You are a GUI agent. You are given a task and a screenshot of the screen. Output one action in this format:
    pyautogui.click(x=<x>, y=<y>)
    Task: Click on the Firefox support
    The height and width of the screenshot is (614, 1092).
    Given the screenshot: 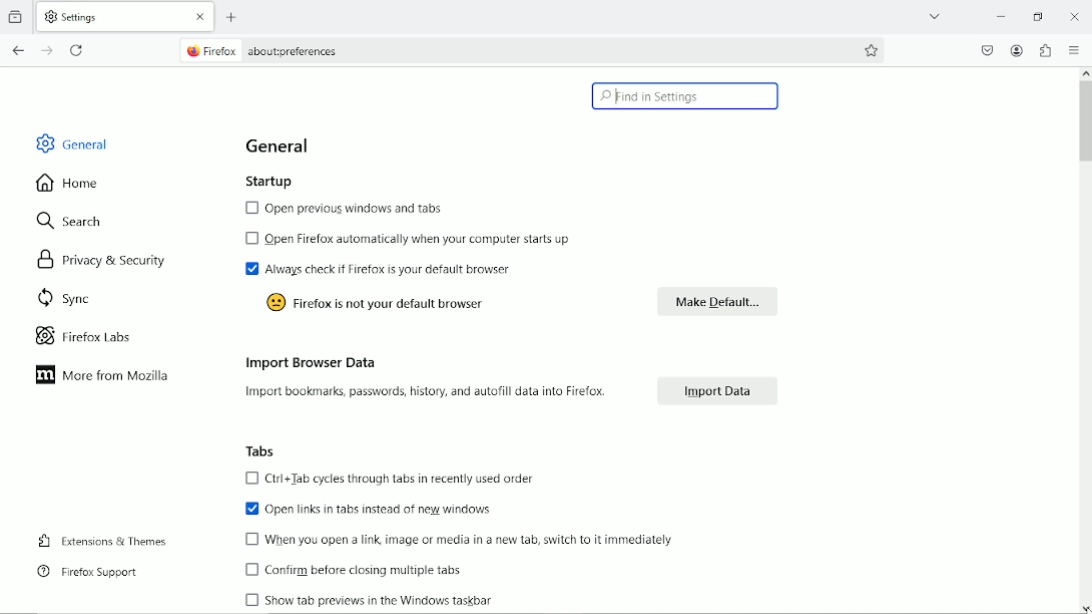 What is the action you would take?
    pyautogui.click(x=87, y=572)
    